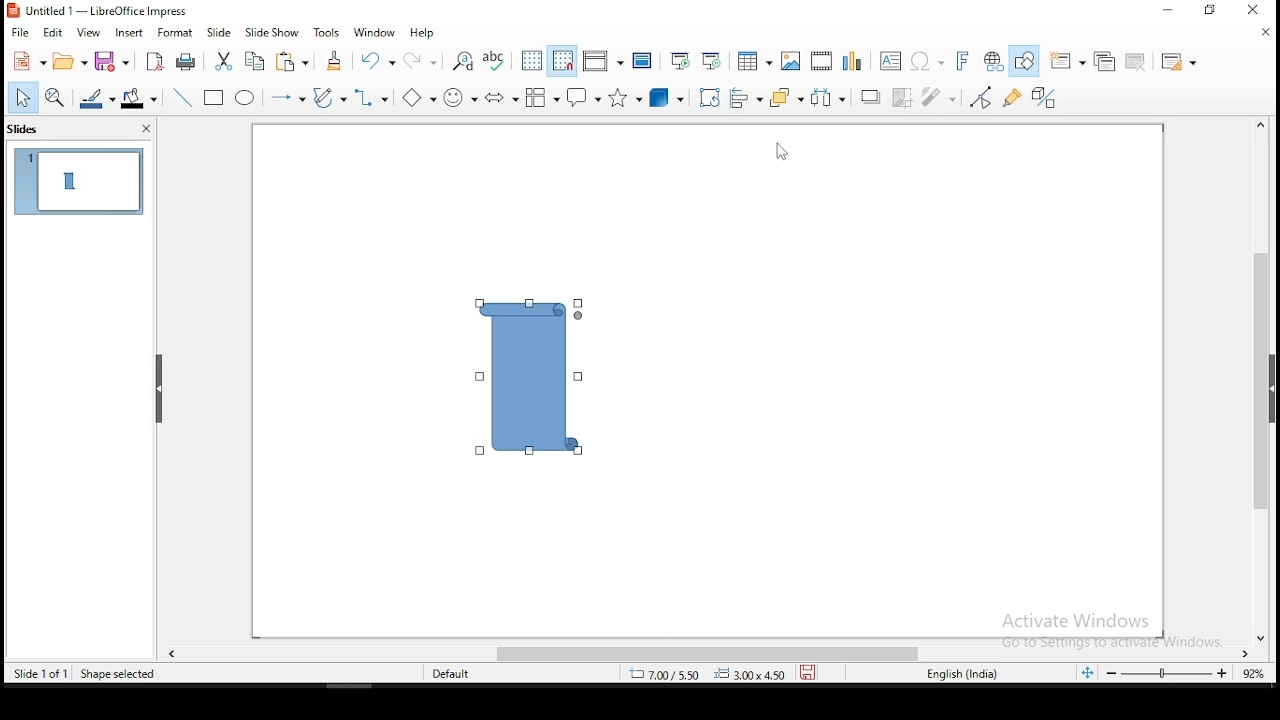 This screenshot has width=1280, height=720. I want to click on curves and polygons, so click(327, 96).